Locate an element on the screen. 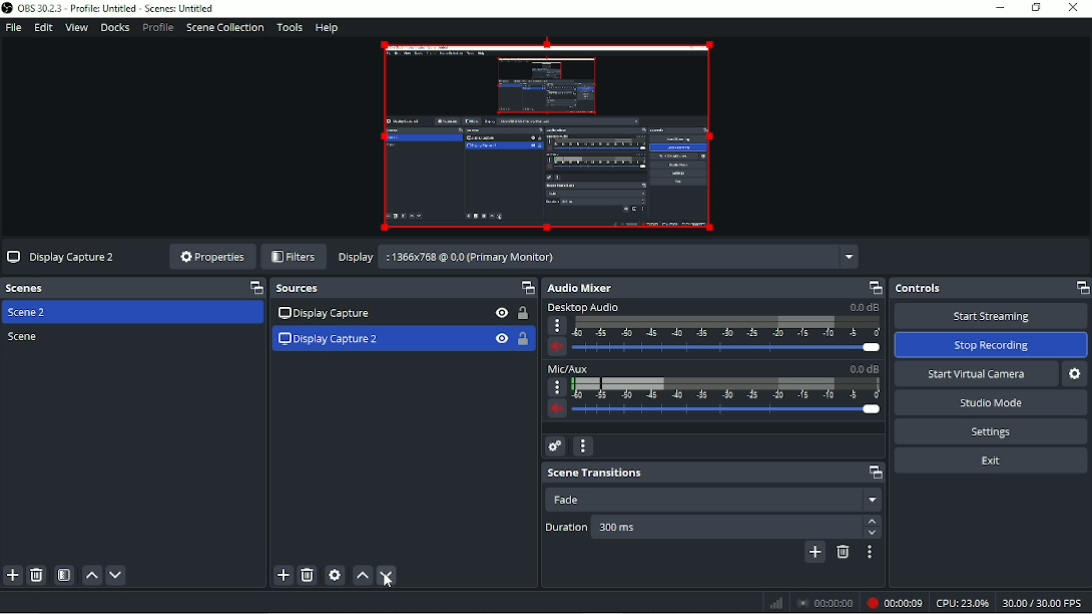 The height and width of the screenshot is (614, 1092). Close is located at coordinates (1073, 9).